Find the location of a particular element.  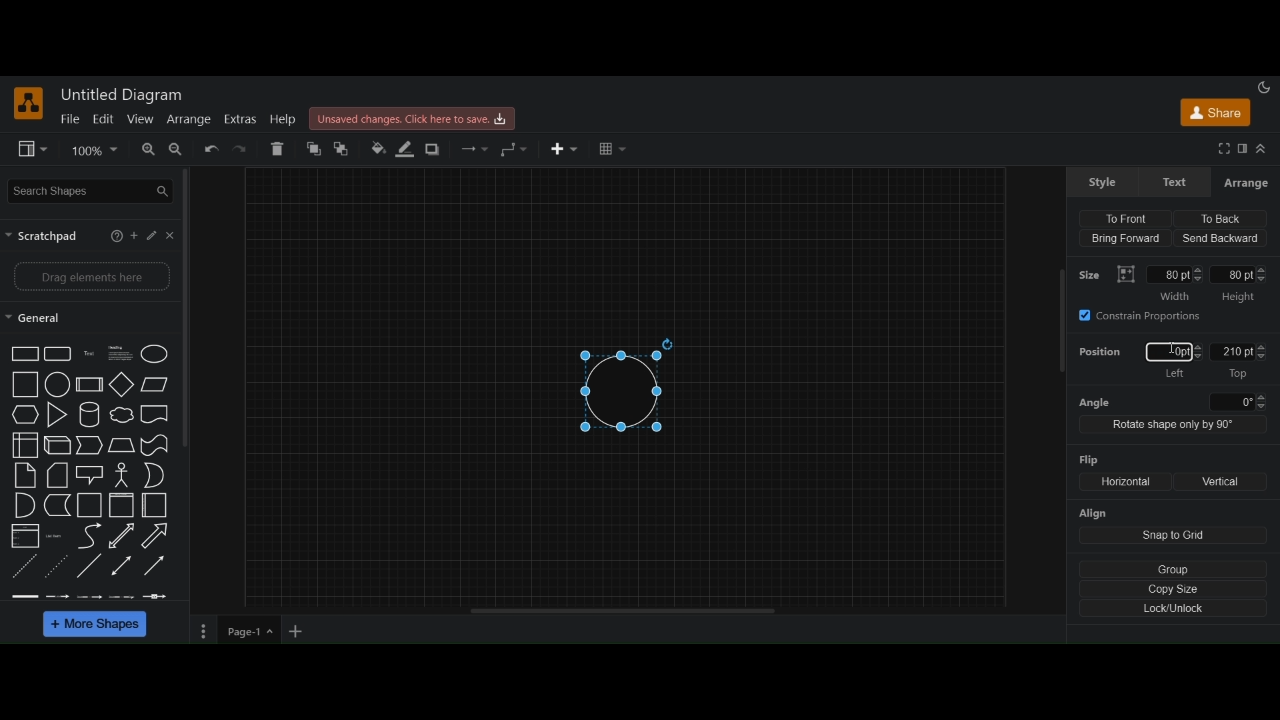

snap to grid is located at coordinates (1174, 536).